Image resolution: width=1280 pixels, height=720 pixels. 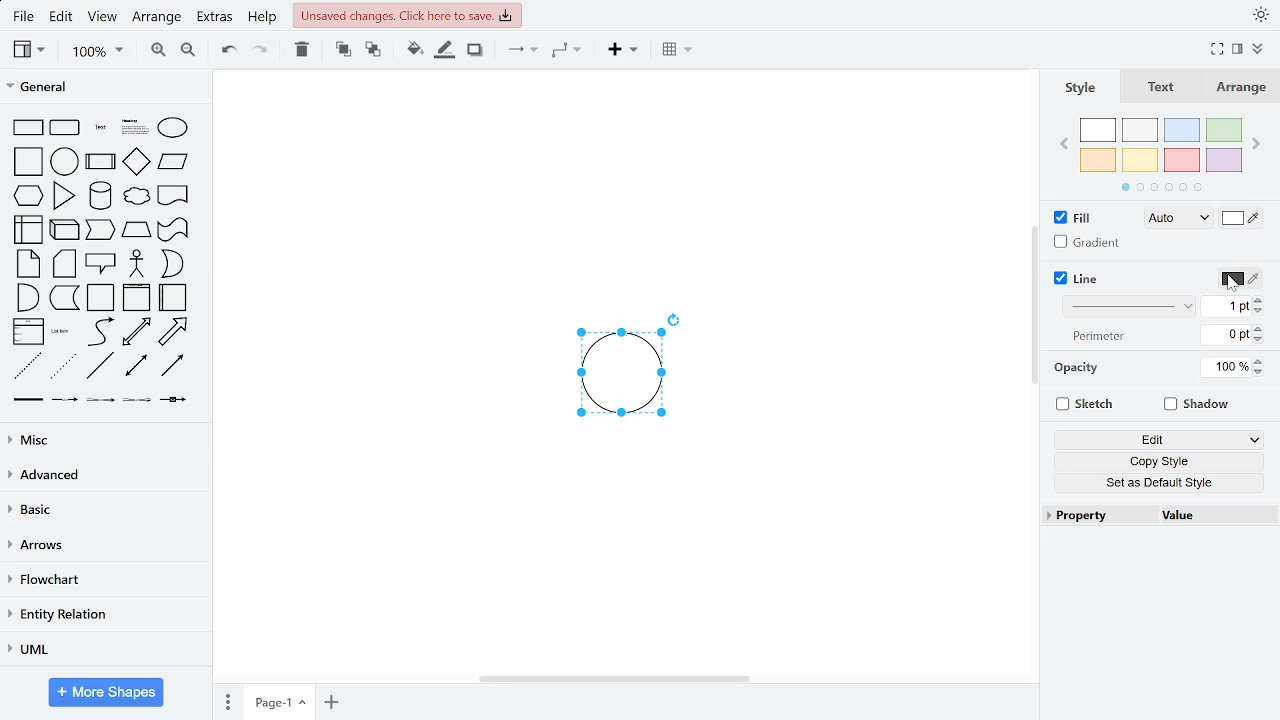 What do you see at coordinates (1257, 50) in the screenshot?
I see `collapse` at bounding box center [1257, 50].